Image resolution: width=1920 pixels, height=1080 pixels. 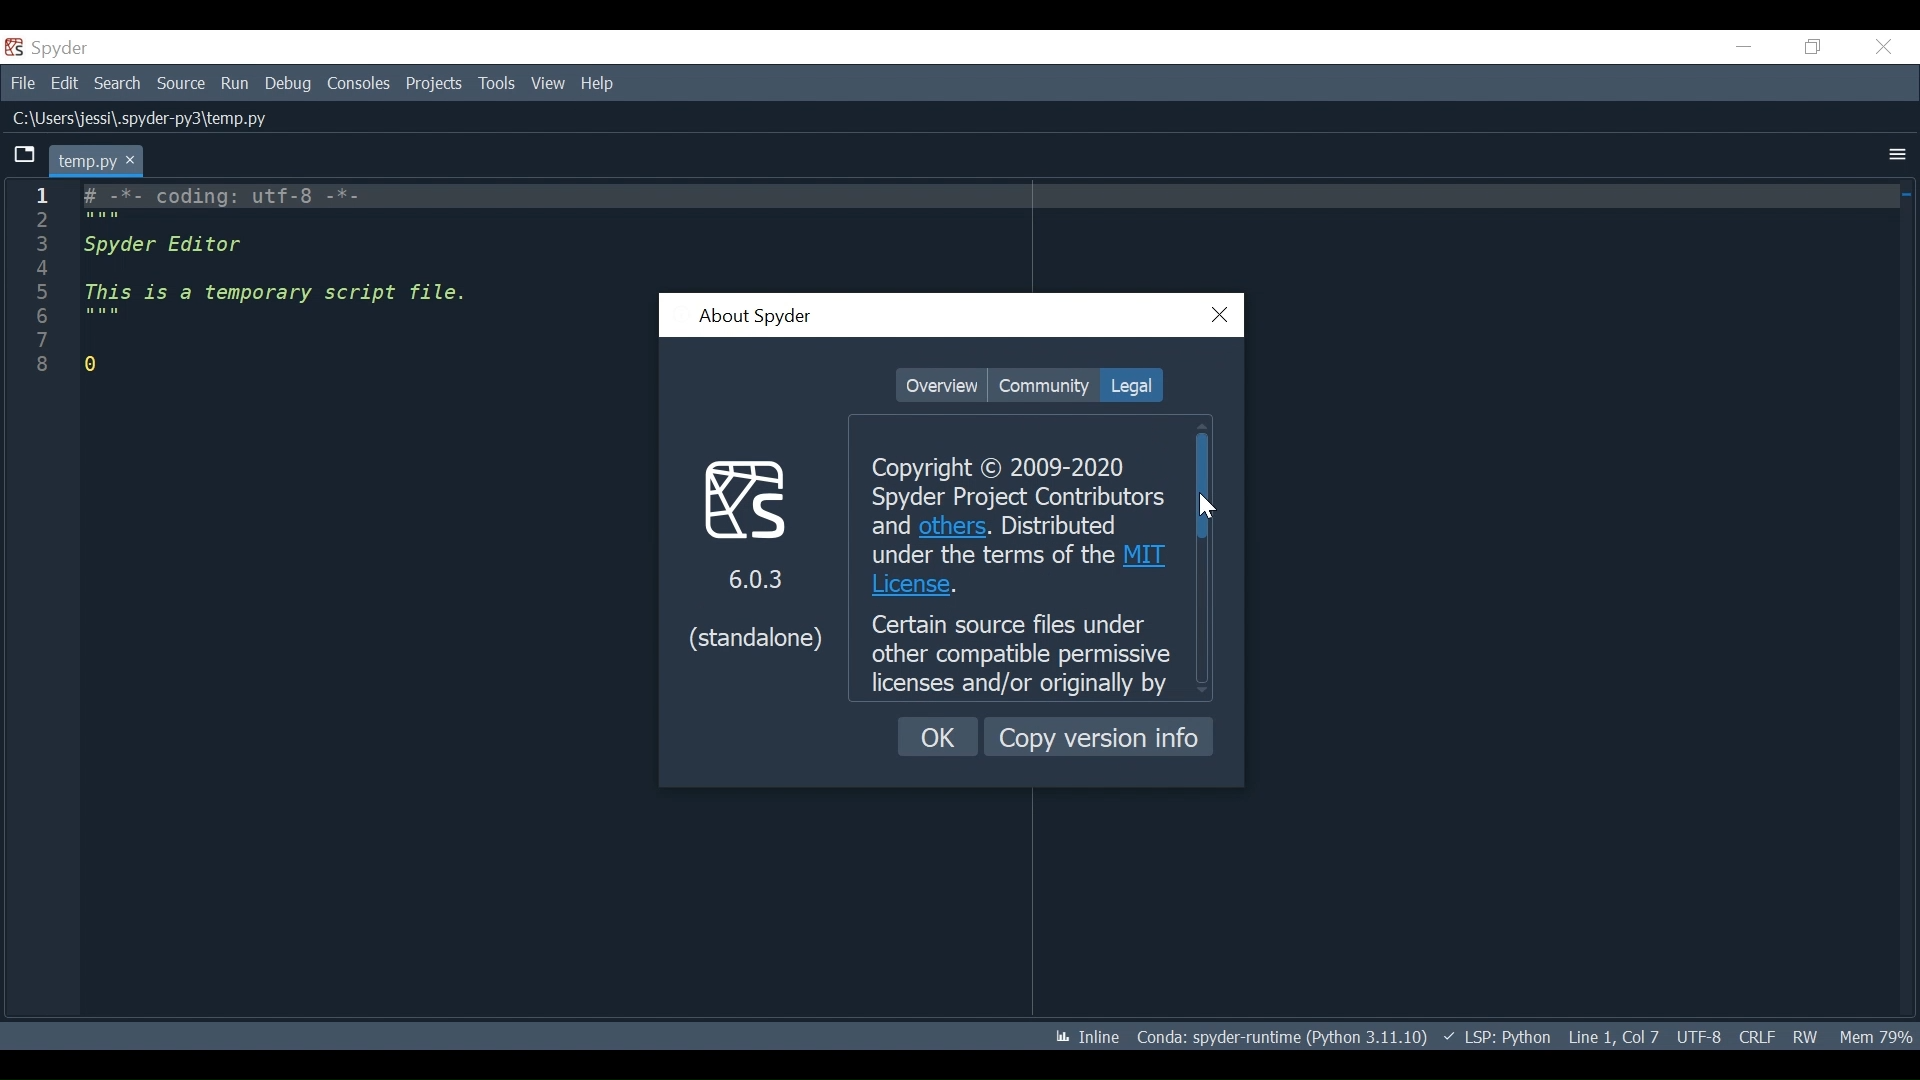 I want to click on ‘Mem 80%, so click(x=1880, y=1036).